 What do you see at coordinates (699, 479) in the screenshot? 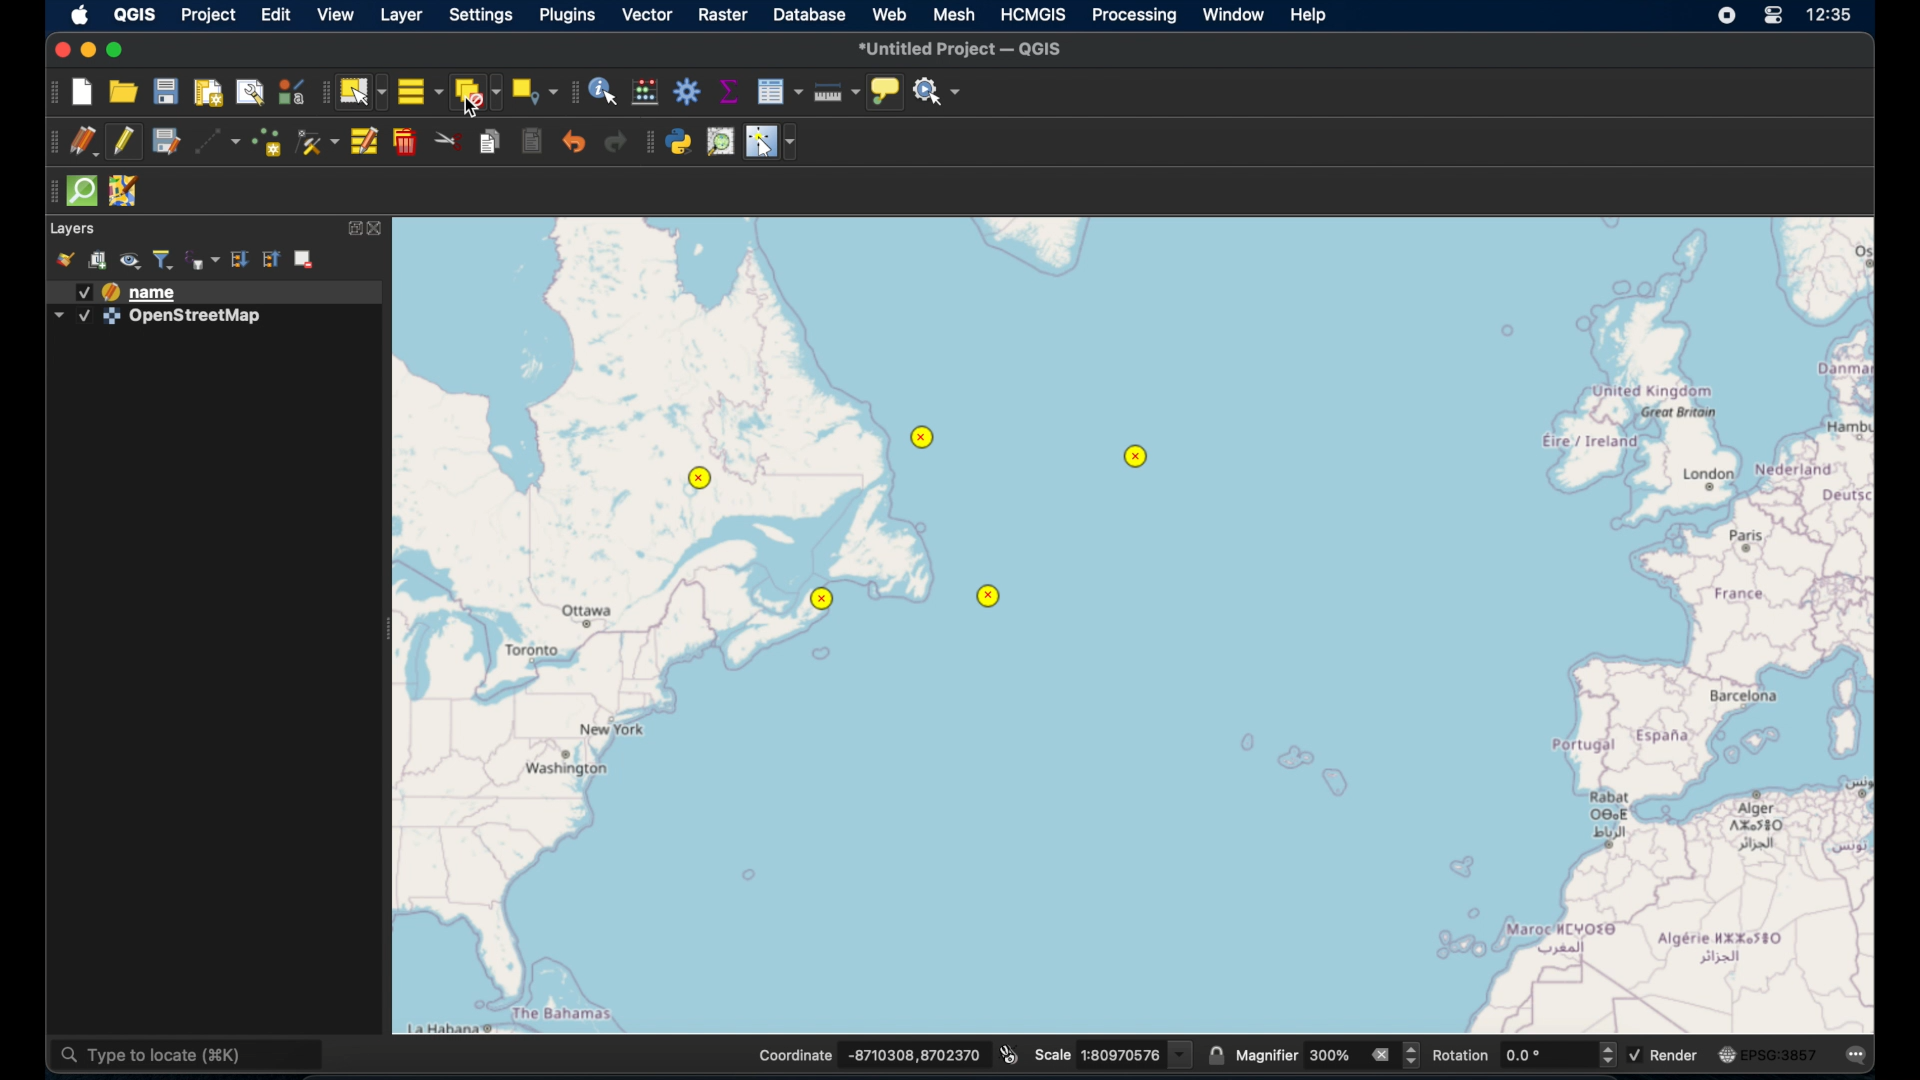
I see `selected point` at bounding box center [699, 479].